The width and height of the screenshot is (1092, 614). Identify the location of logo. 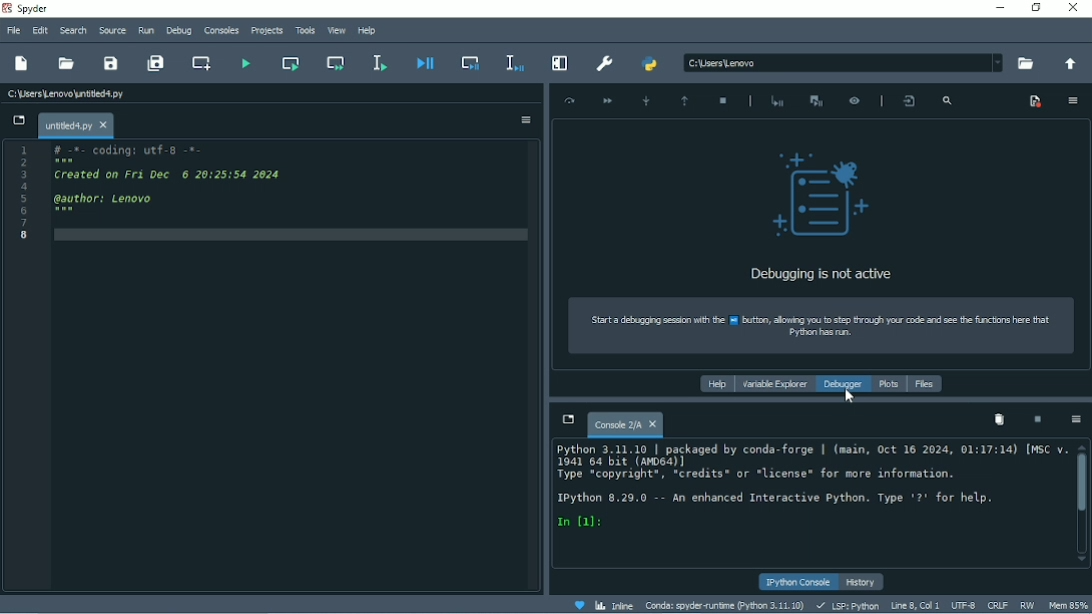
(824, 193).